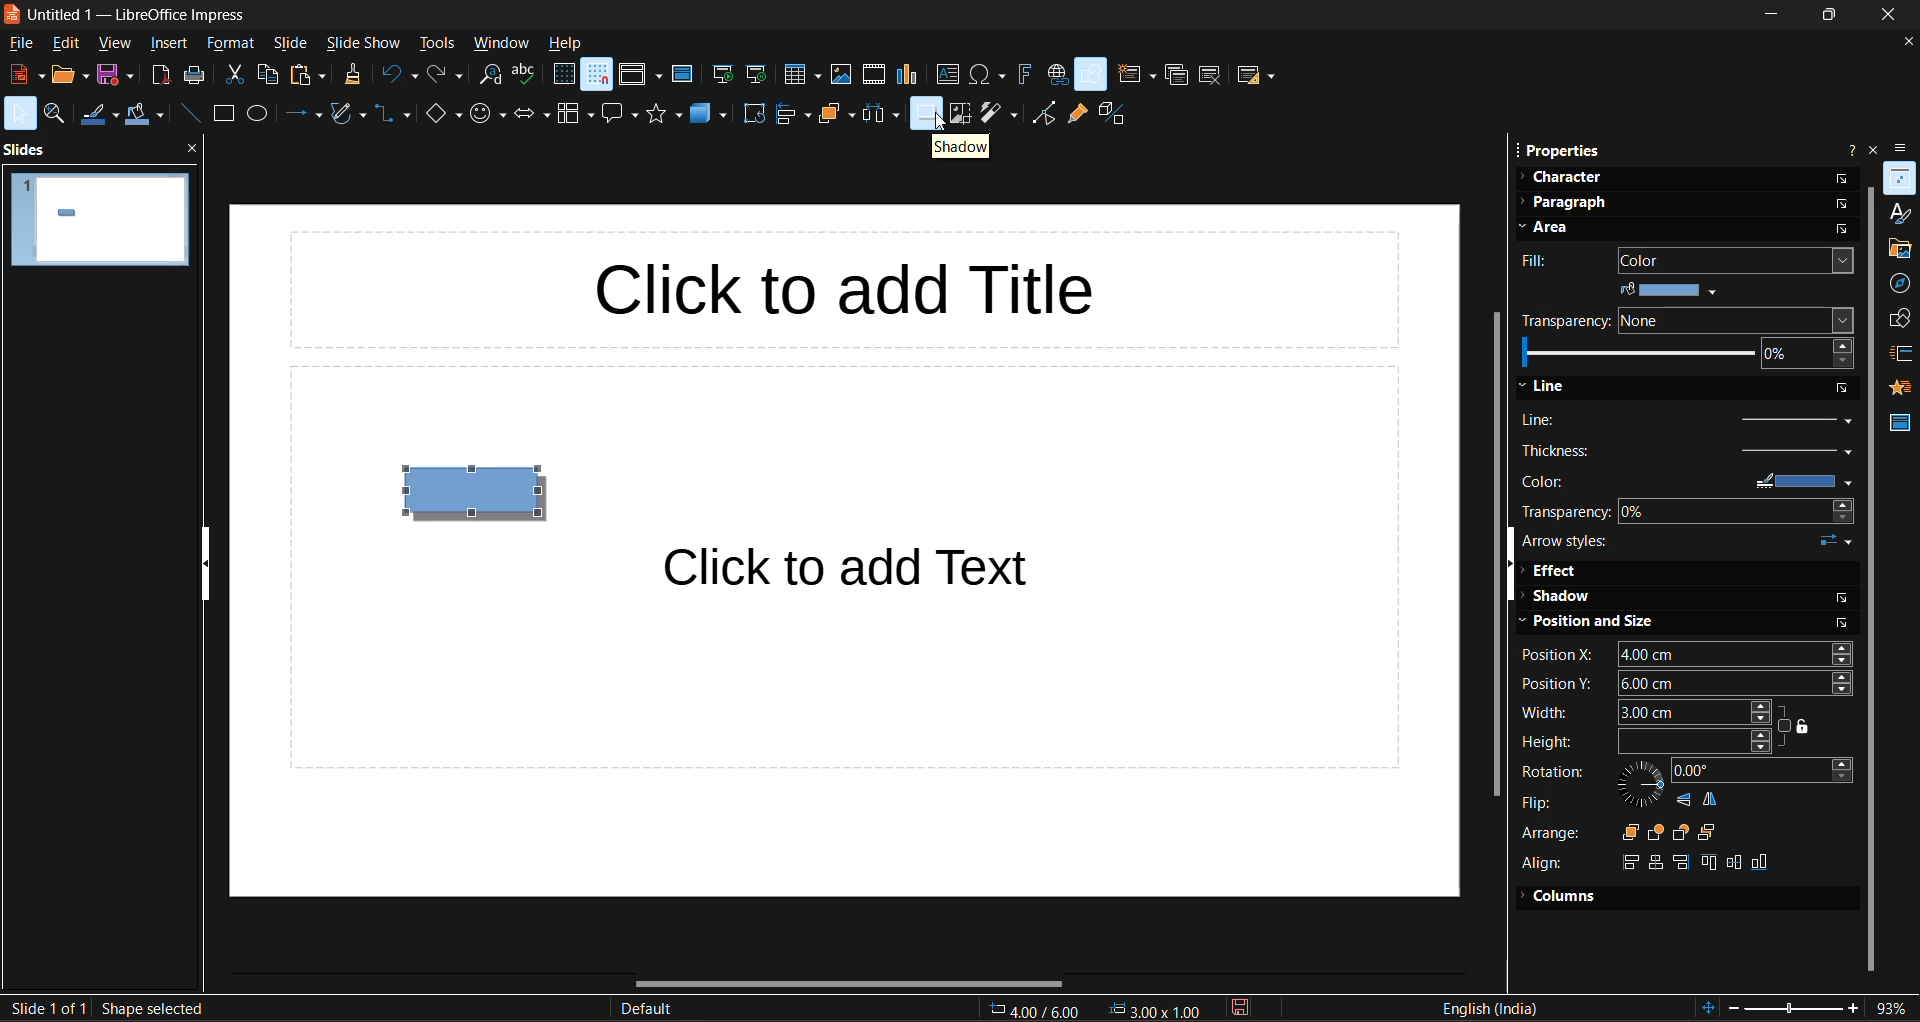  What do you see at coordinates (1840, 599) in the screenshot?
I see `more options` at bounding box center [1840, 599].